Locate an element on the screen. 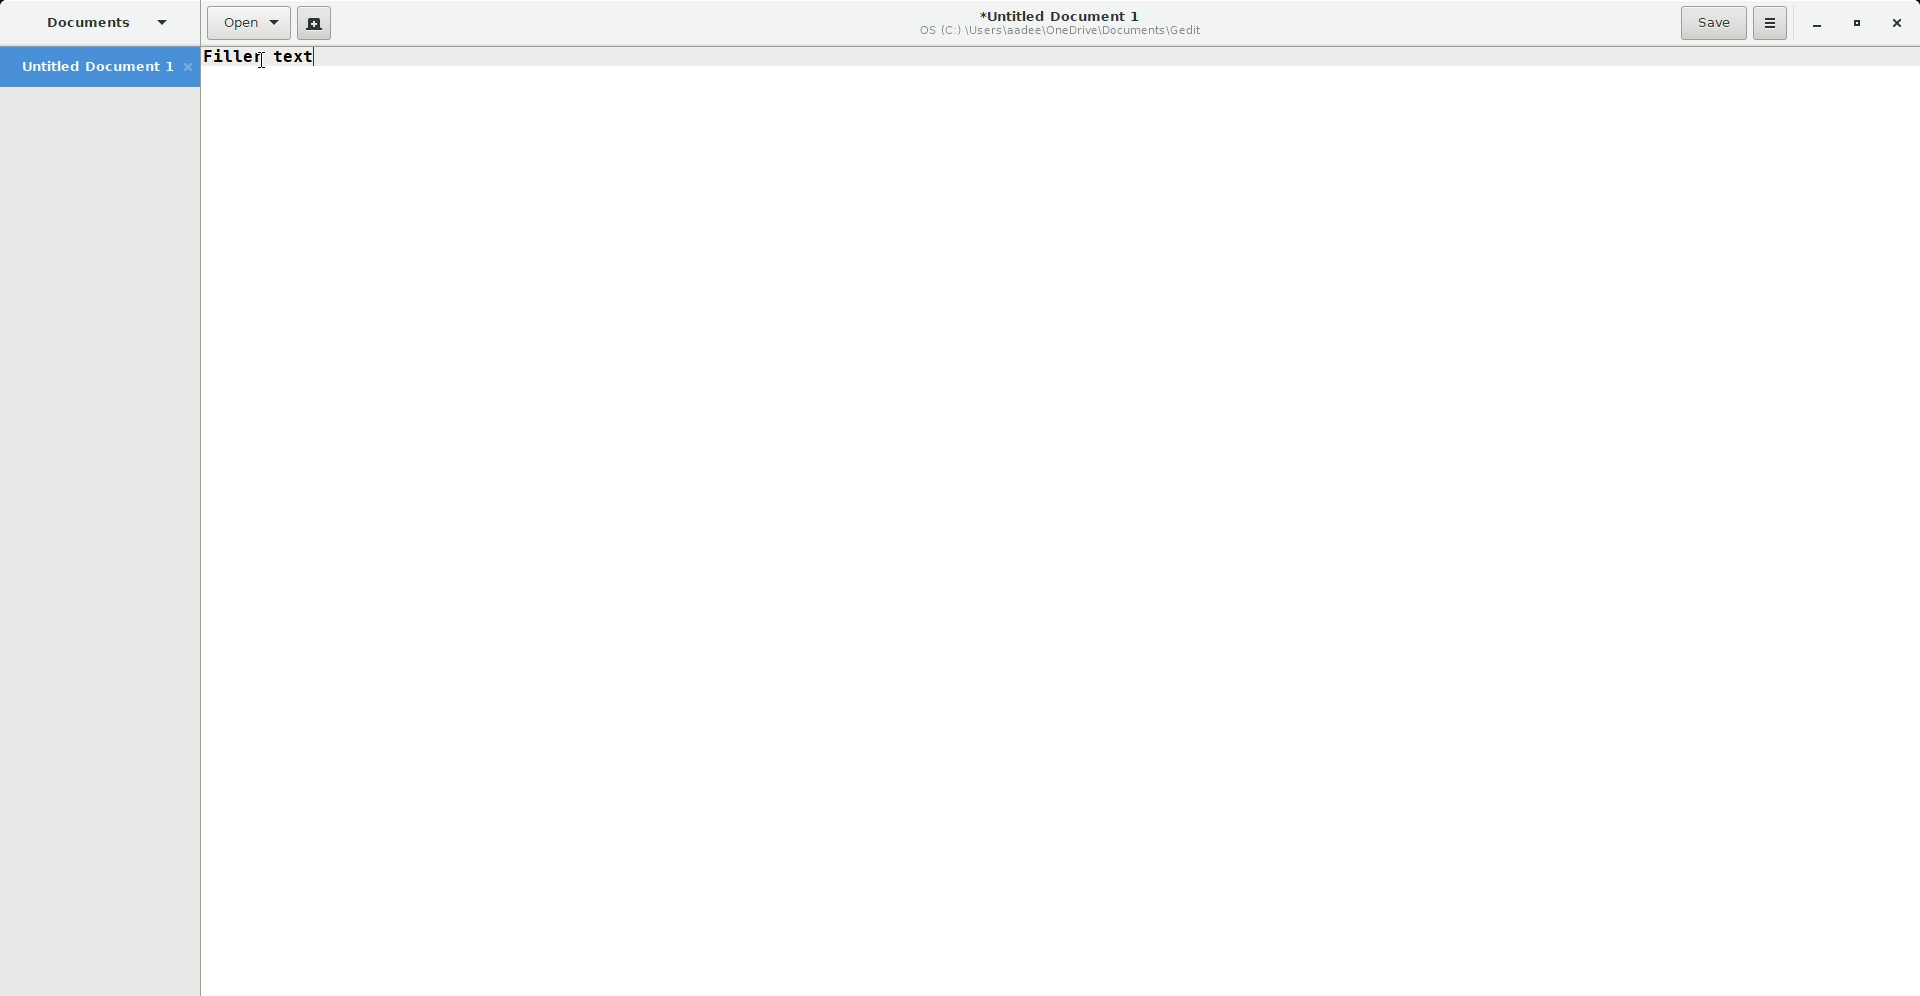 Image resolution: width=1920 pixels, height=996 pixels. Cursor is located at coordinates (262, 63).